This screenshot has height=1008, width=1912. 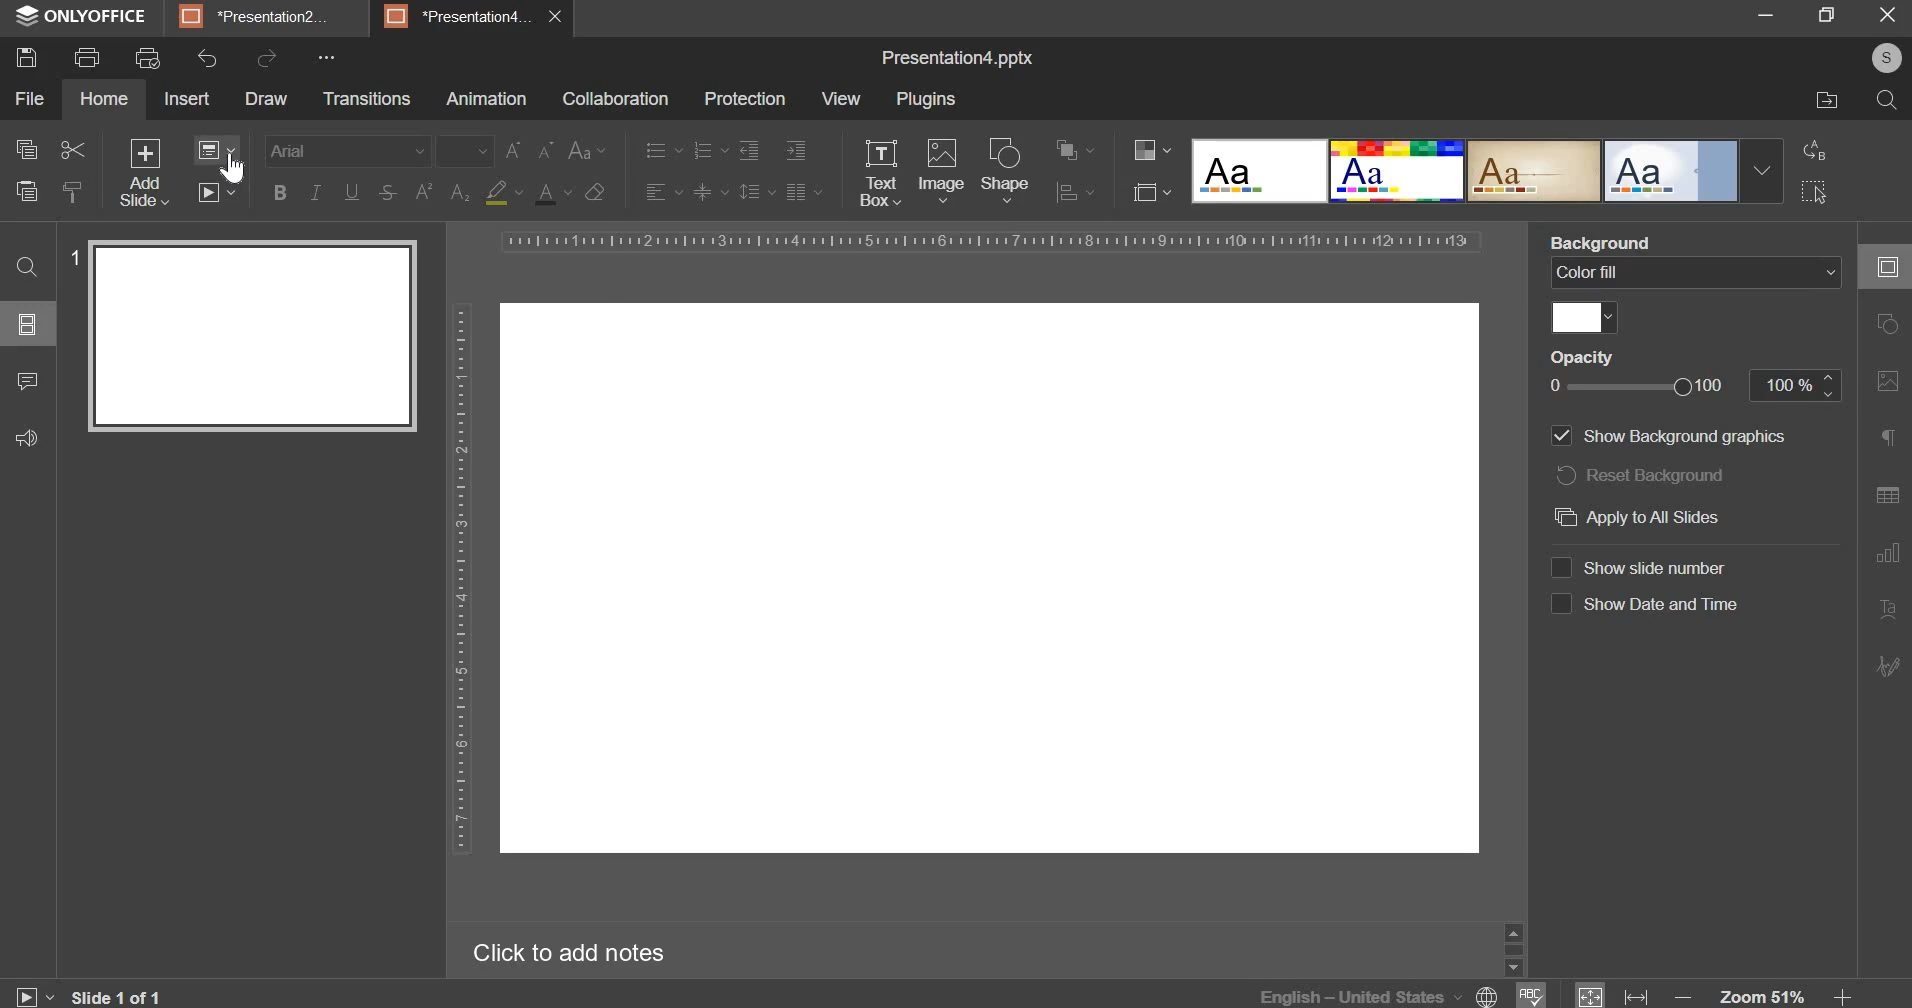 What do you see at coordinates (1815, 150) in the screenshot?
I see `replace` at bounding box center [1815, 150].